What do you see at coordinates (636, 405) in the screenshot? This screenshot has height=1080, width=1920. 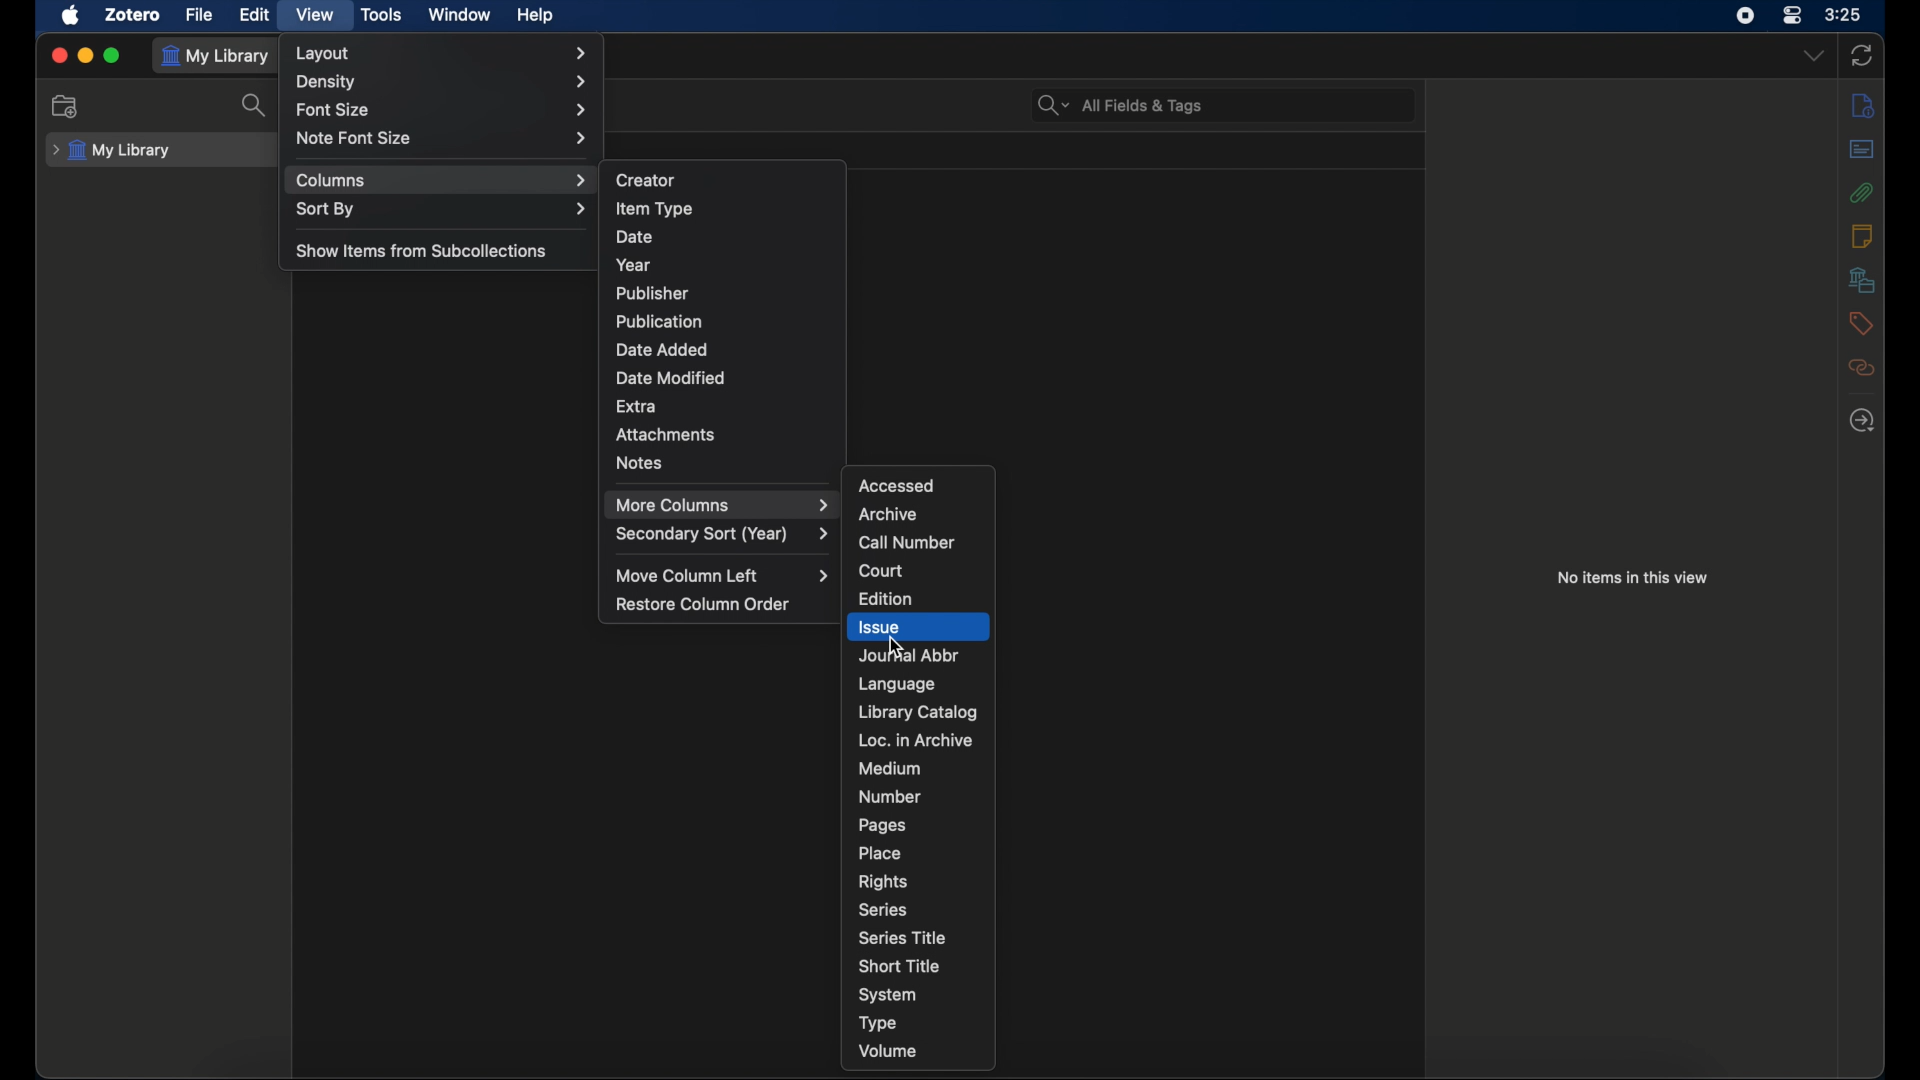 I see `extra` at bounding box center [636, 405].